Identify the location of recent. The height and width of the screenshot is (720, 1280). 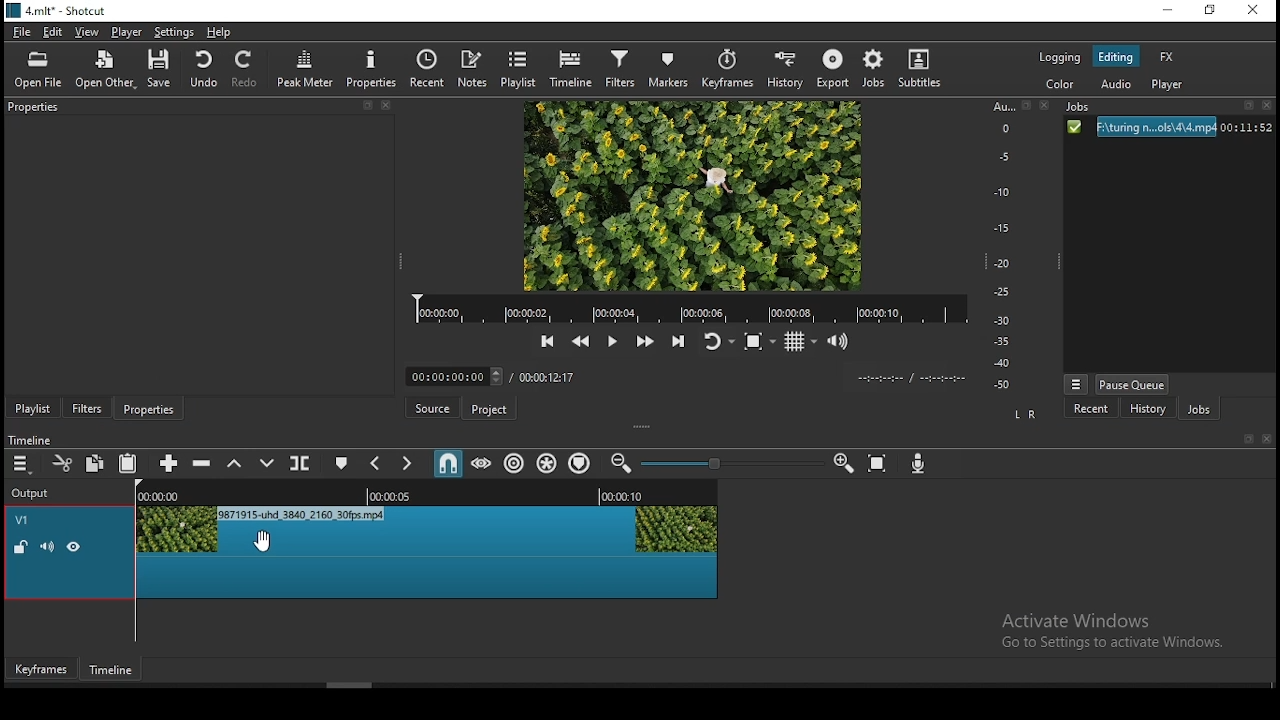
(1092, 409).